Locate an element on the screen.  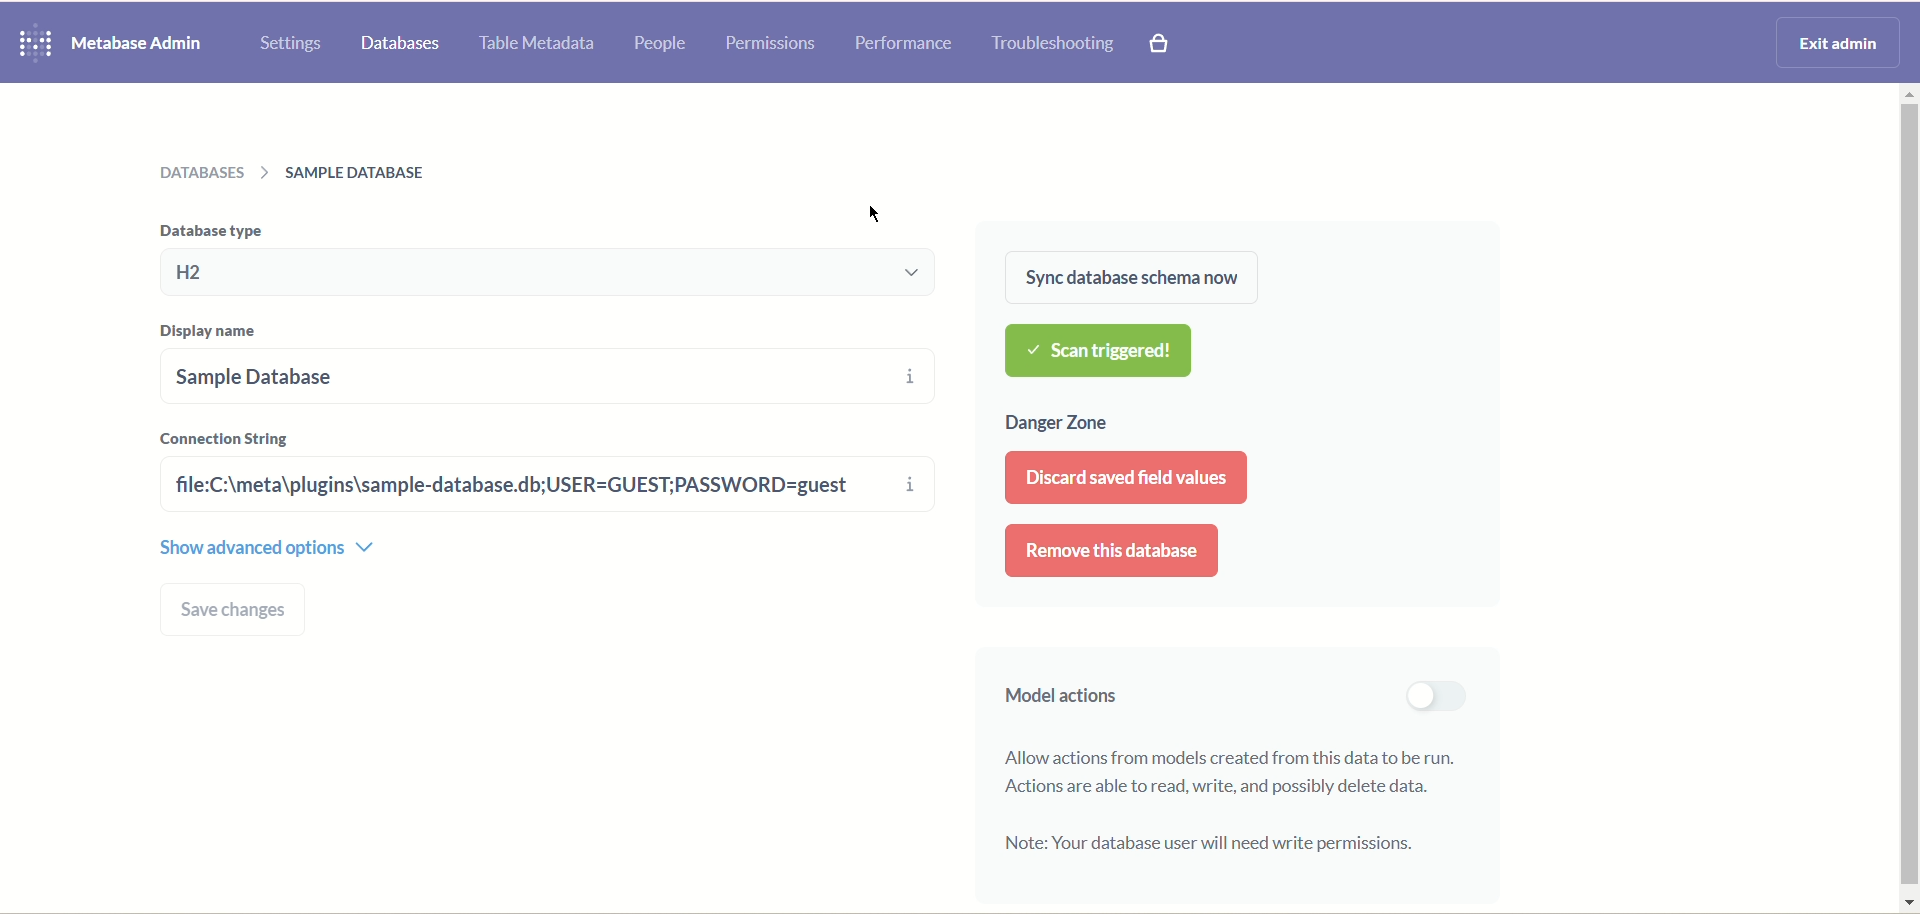
re-scan field values now is located at coordinates (1123, 352).